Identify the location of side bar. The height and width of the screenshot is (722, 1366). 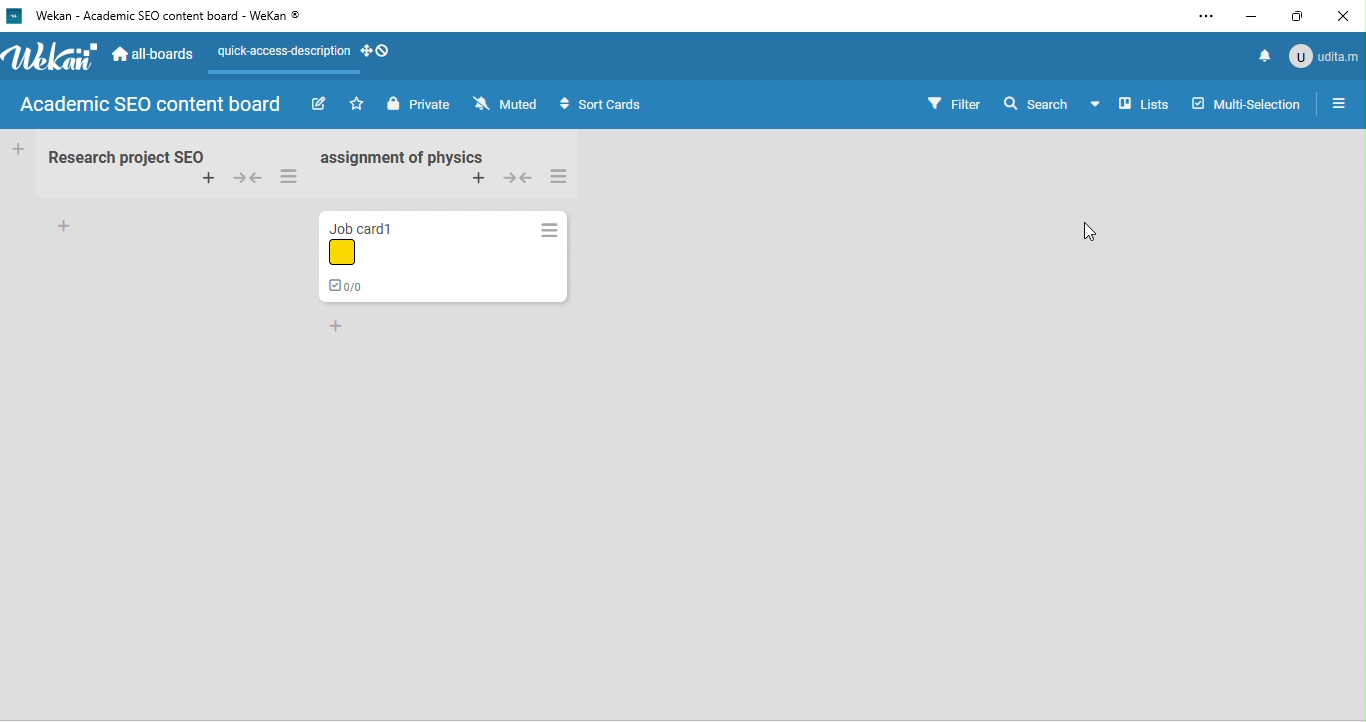
(1340, 104).